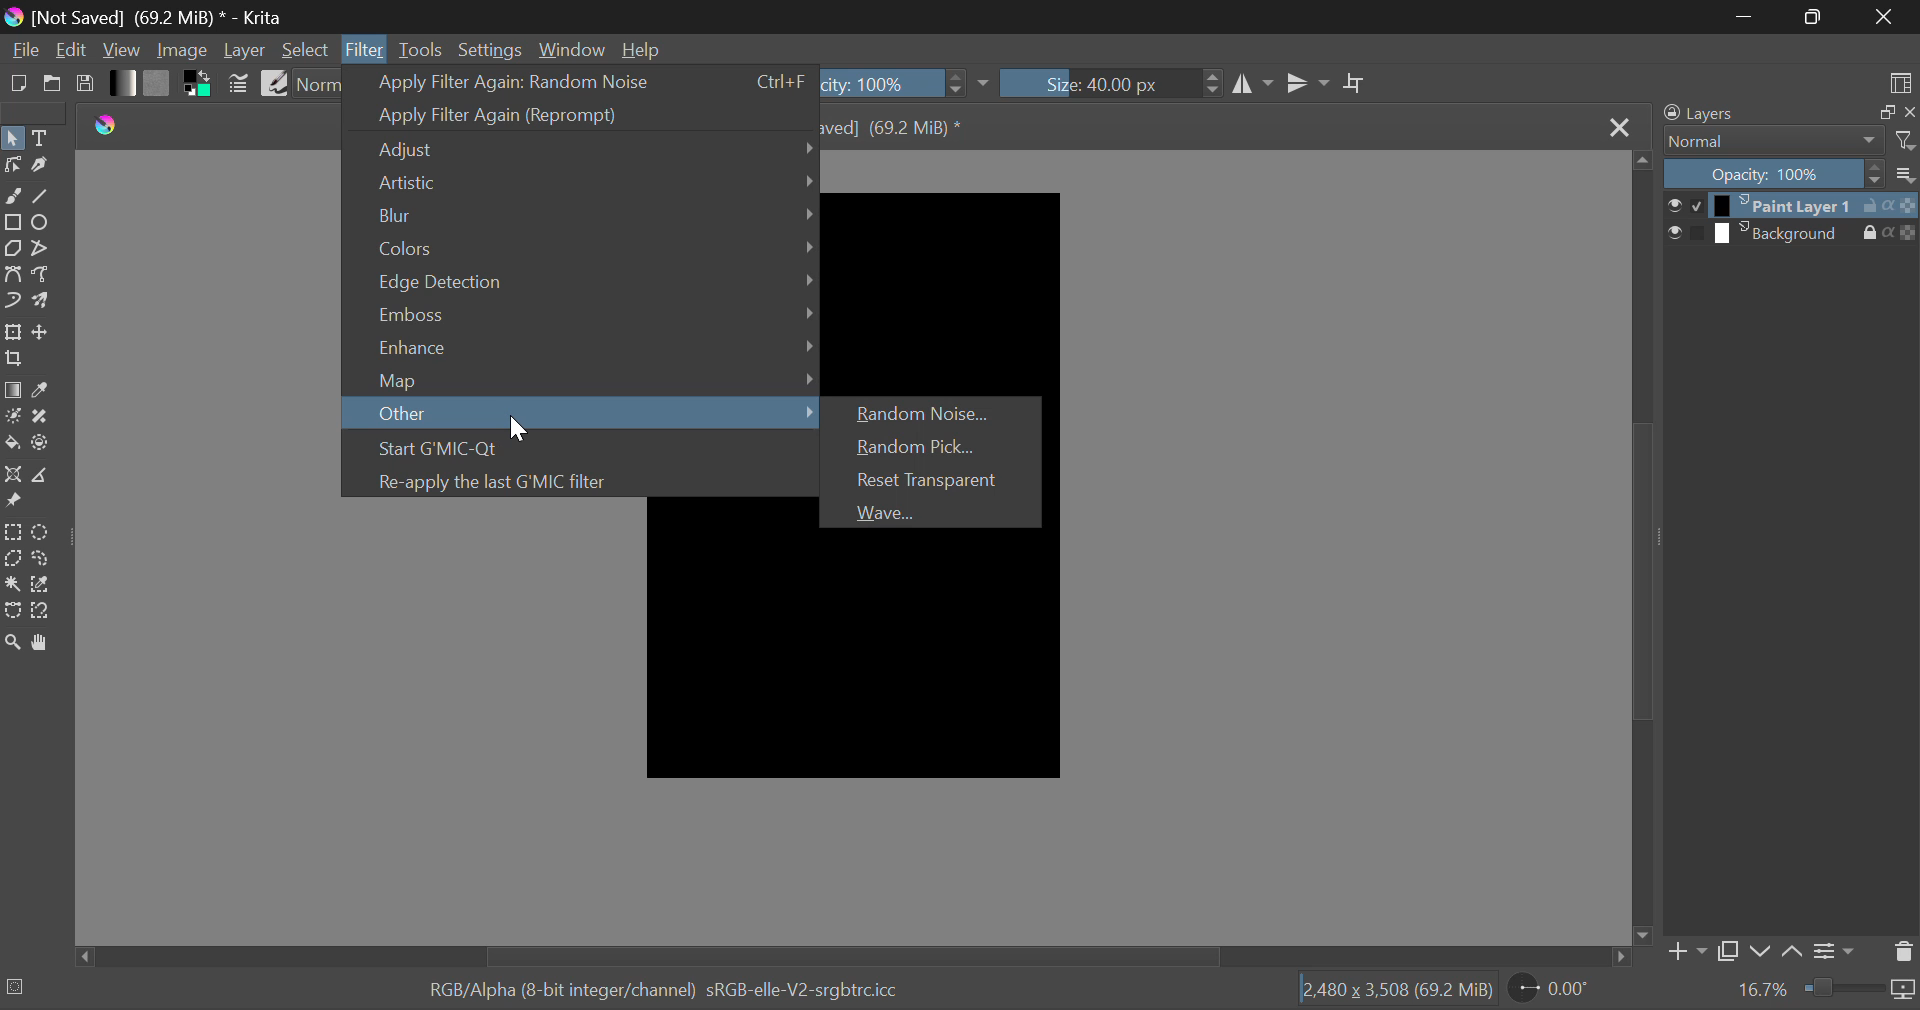  What do you see at coordinates (43, 560) in the screenshot?
I see `Freehand Selection` at bounding box center [43, 560].